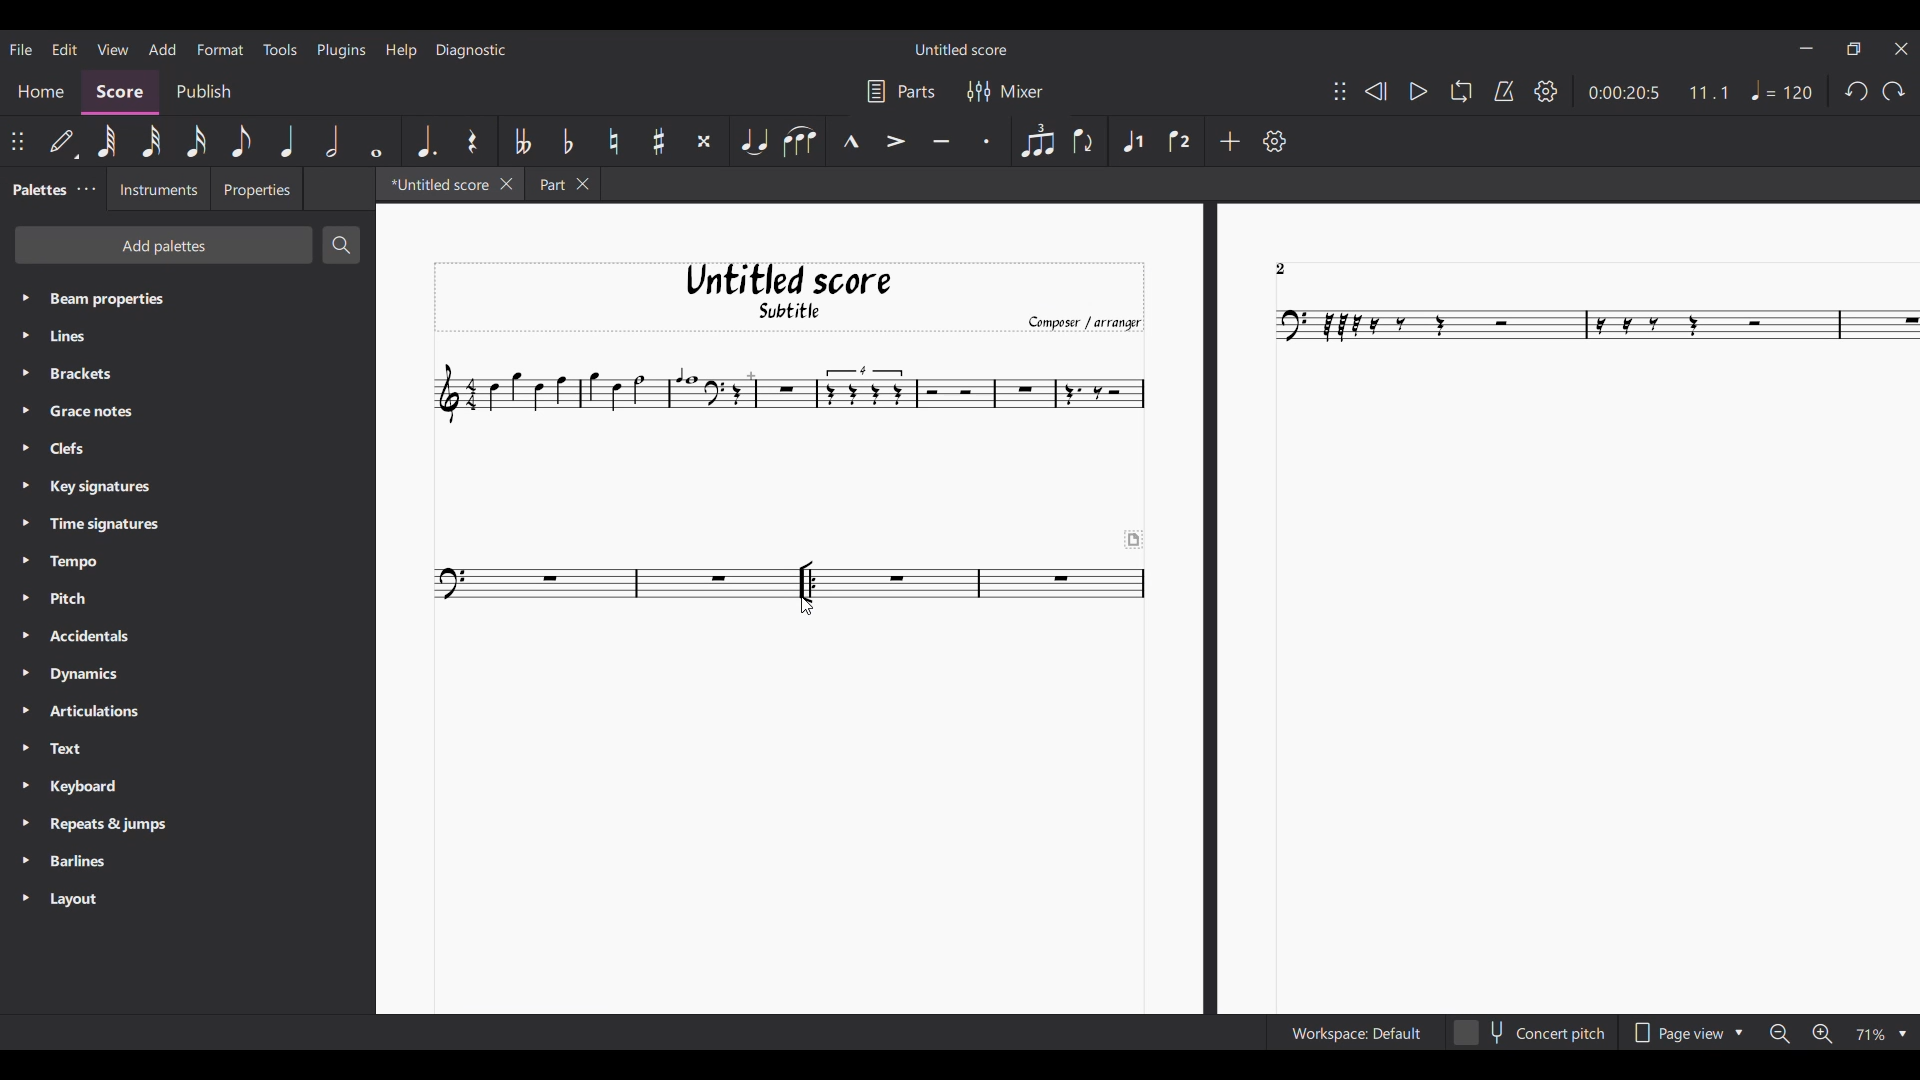 The height and width of the screenshot is (1080, 1920). I want to click on Tuplet, so click(1038, 140).